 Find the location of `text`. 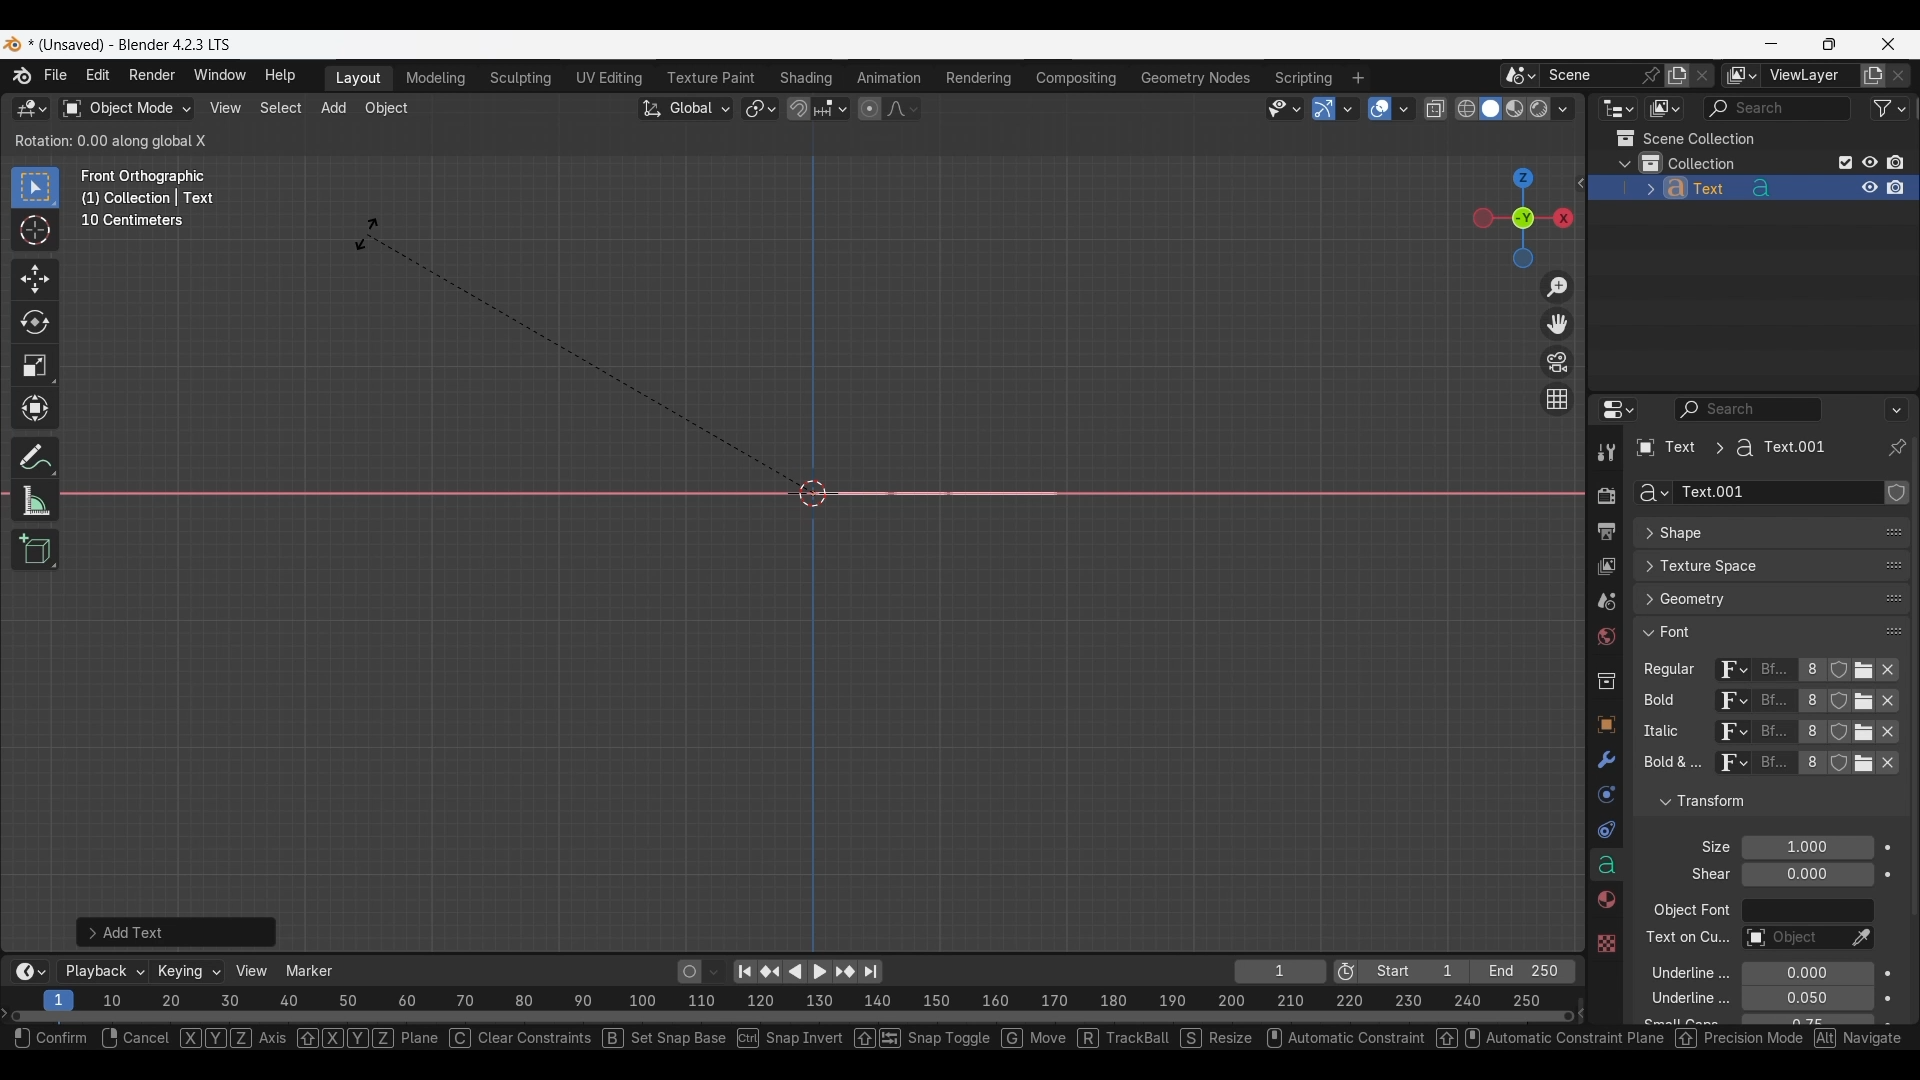

text is located at coordinates (1705, 875).